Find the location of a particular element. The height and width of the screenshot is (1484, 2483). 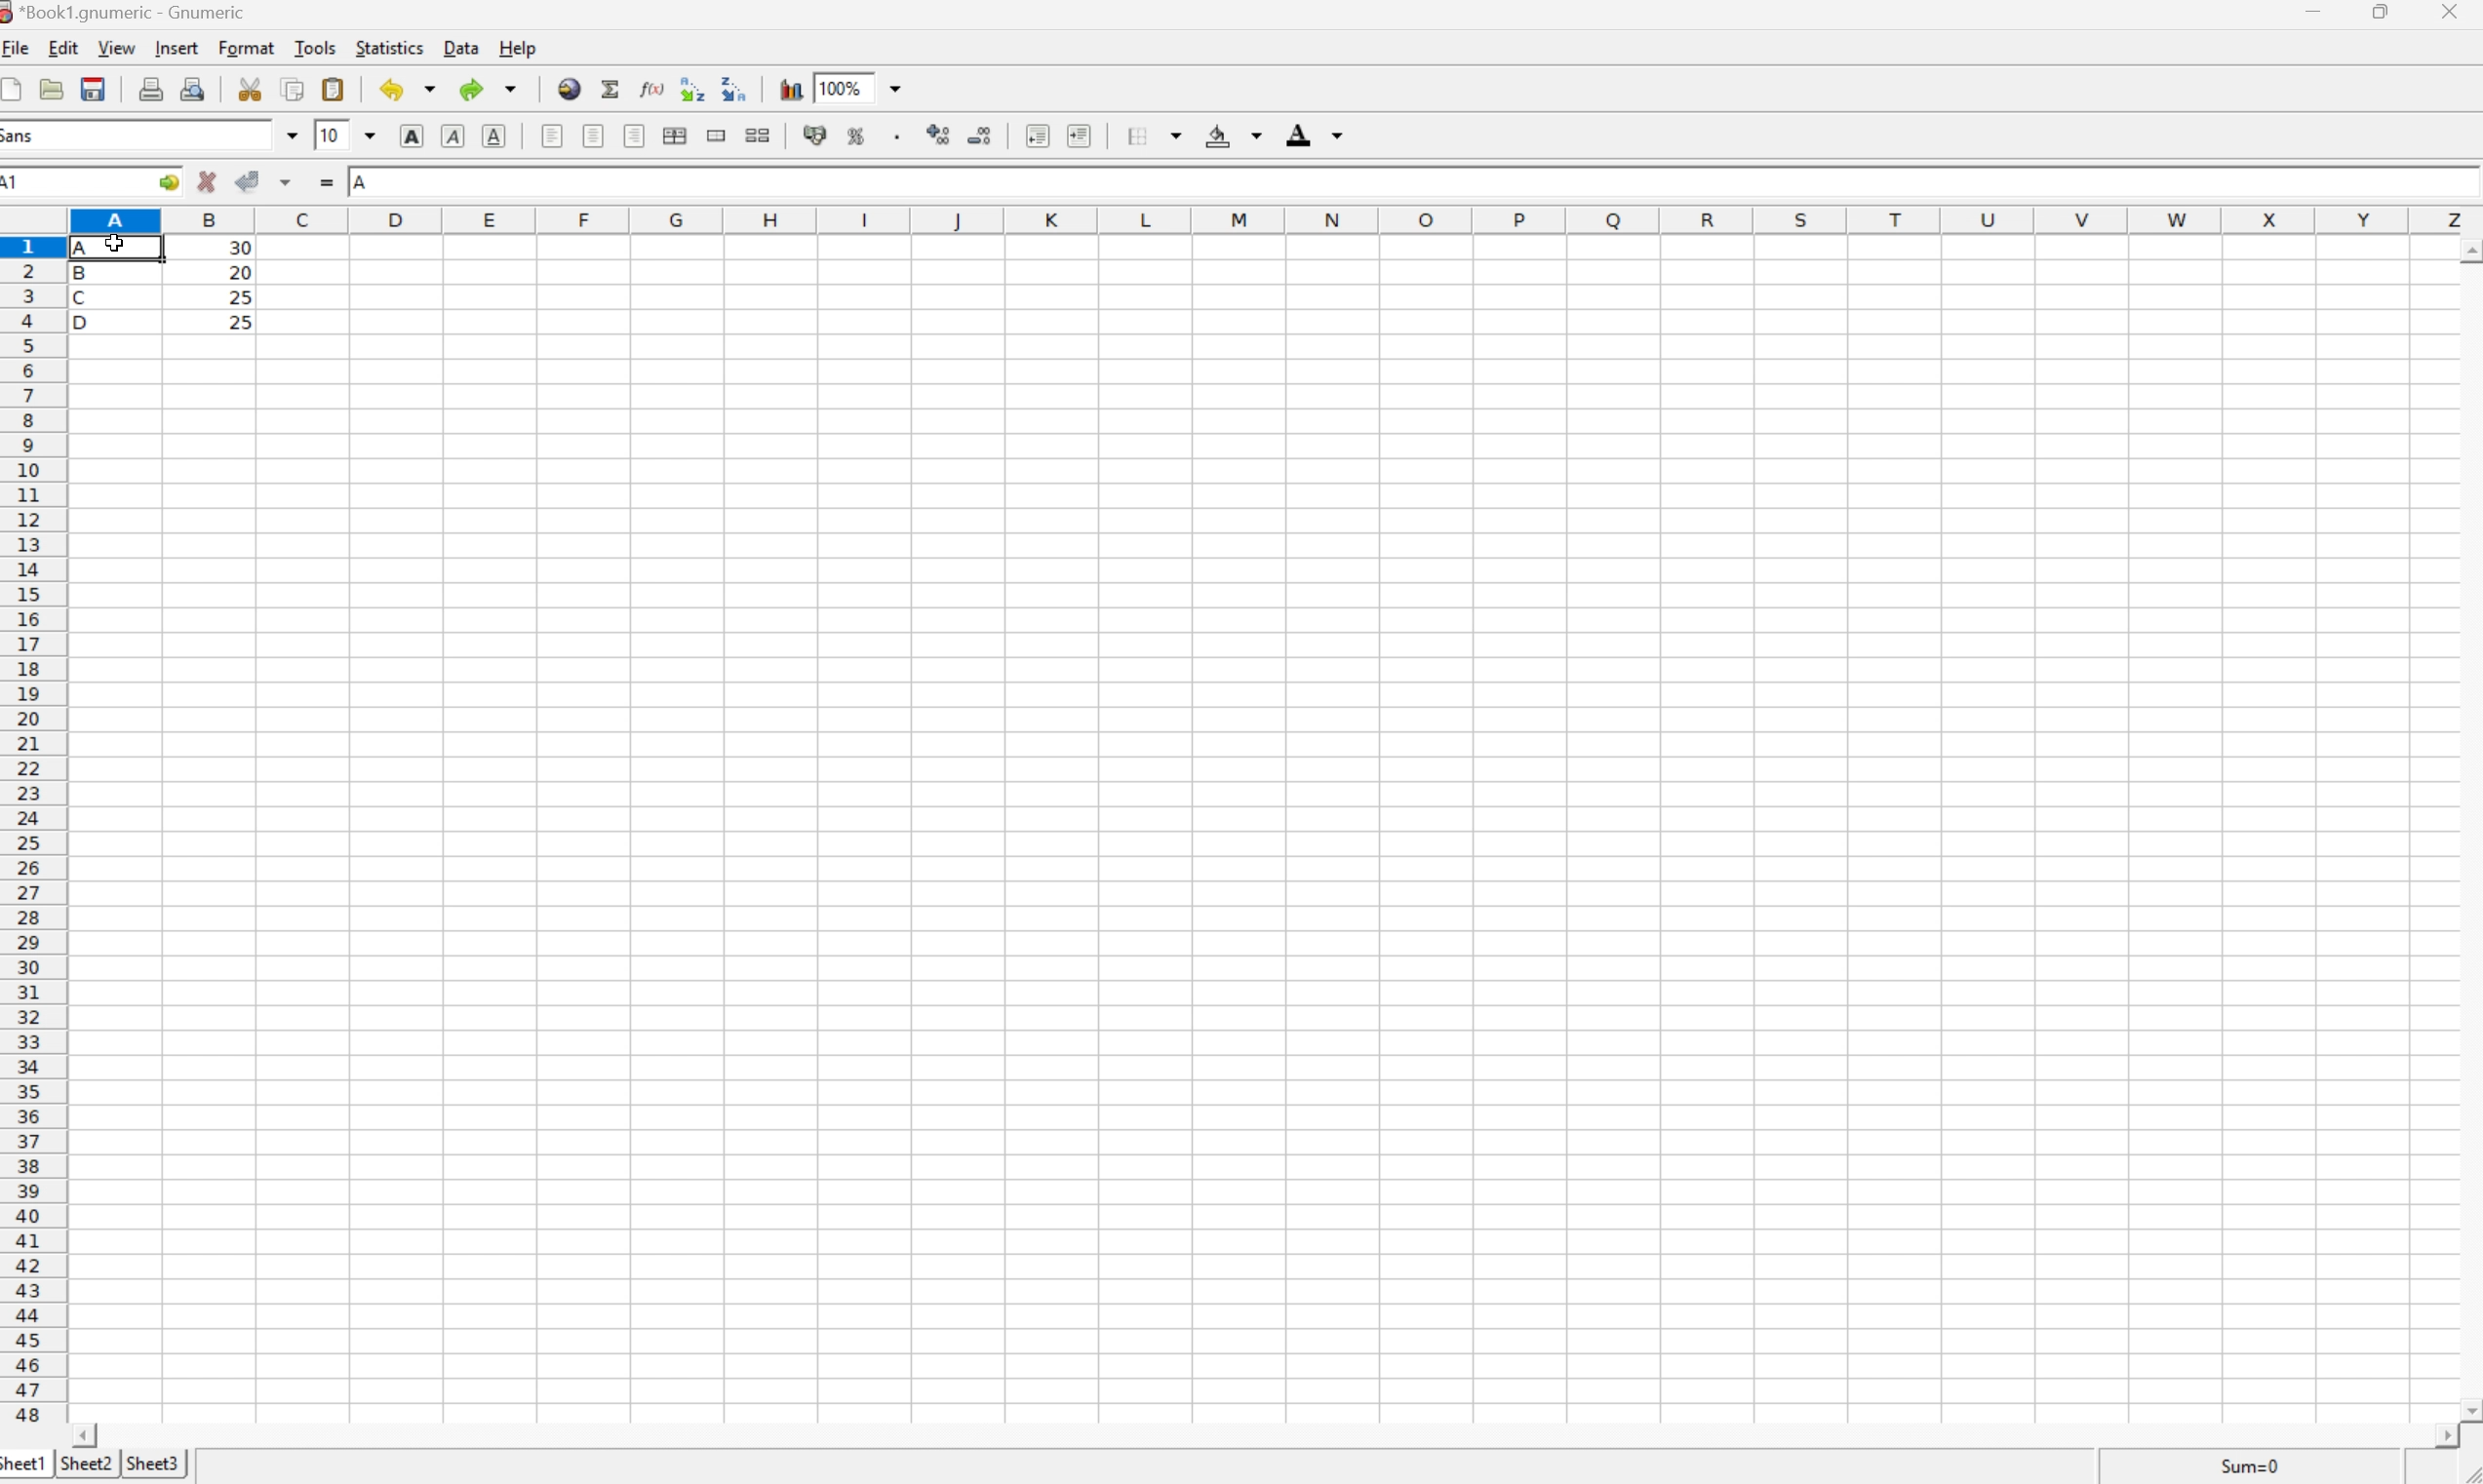

Scroll Left is located at coordinates (89, 1434).